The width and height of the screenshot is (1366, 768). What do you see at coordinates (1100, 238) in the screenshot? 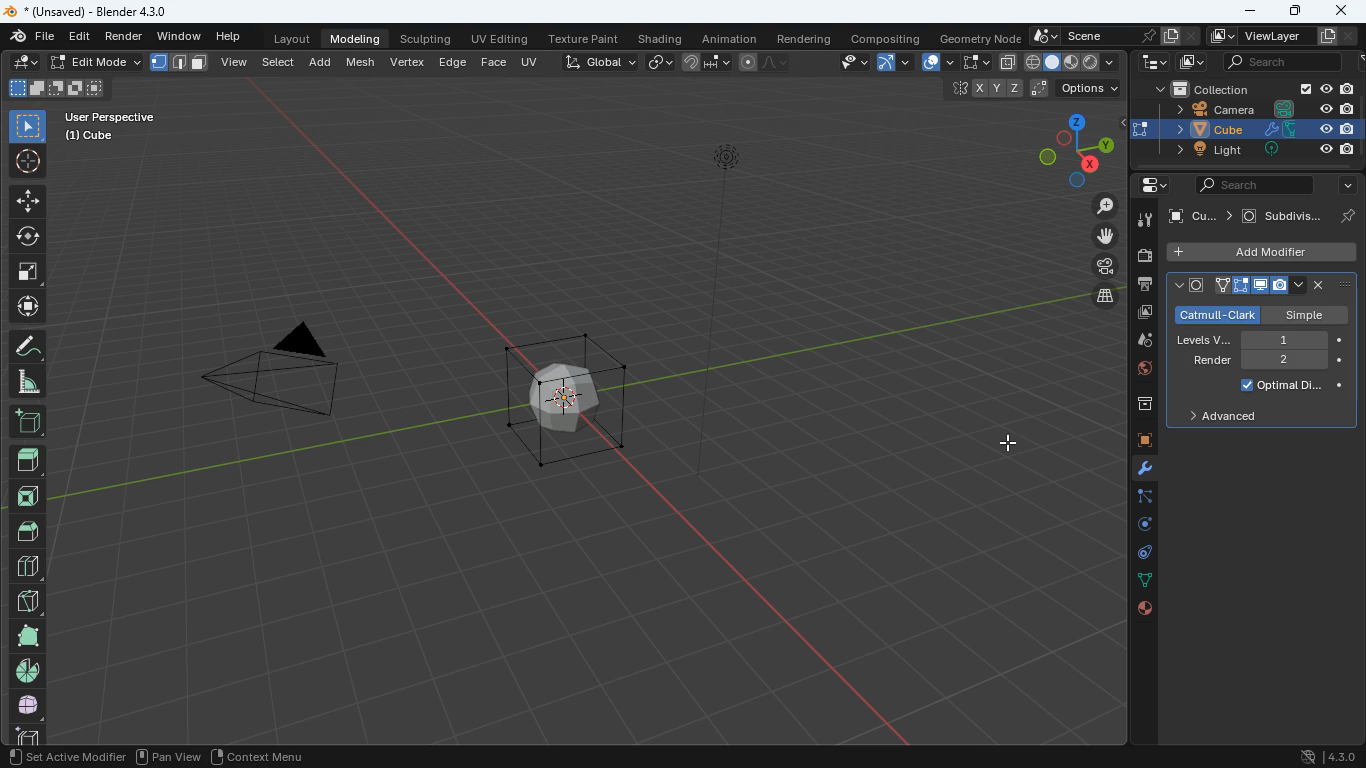
I see `move` at bounding box center [1100, 238].